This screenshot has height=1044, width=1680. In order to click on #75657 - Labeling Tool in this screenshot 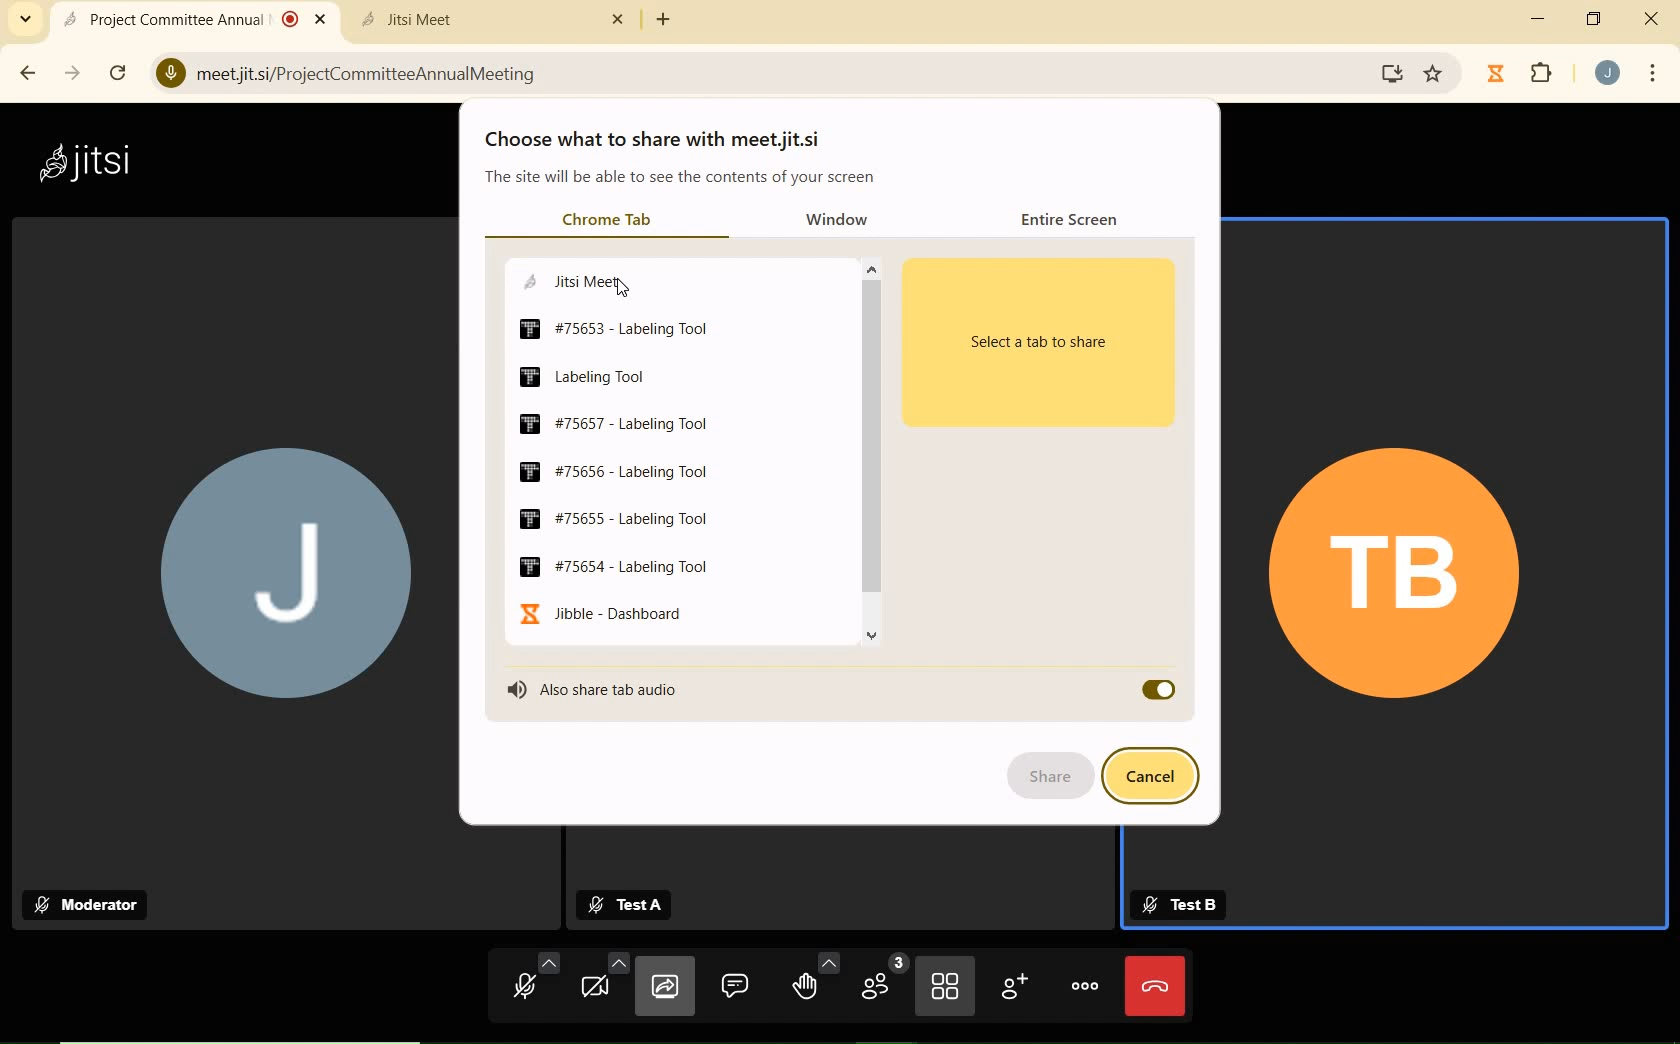, I will do `click(638, 423)`.